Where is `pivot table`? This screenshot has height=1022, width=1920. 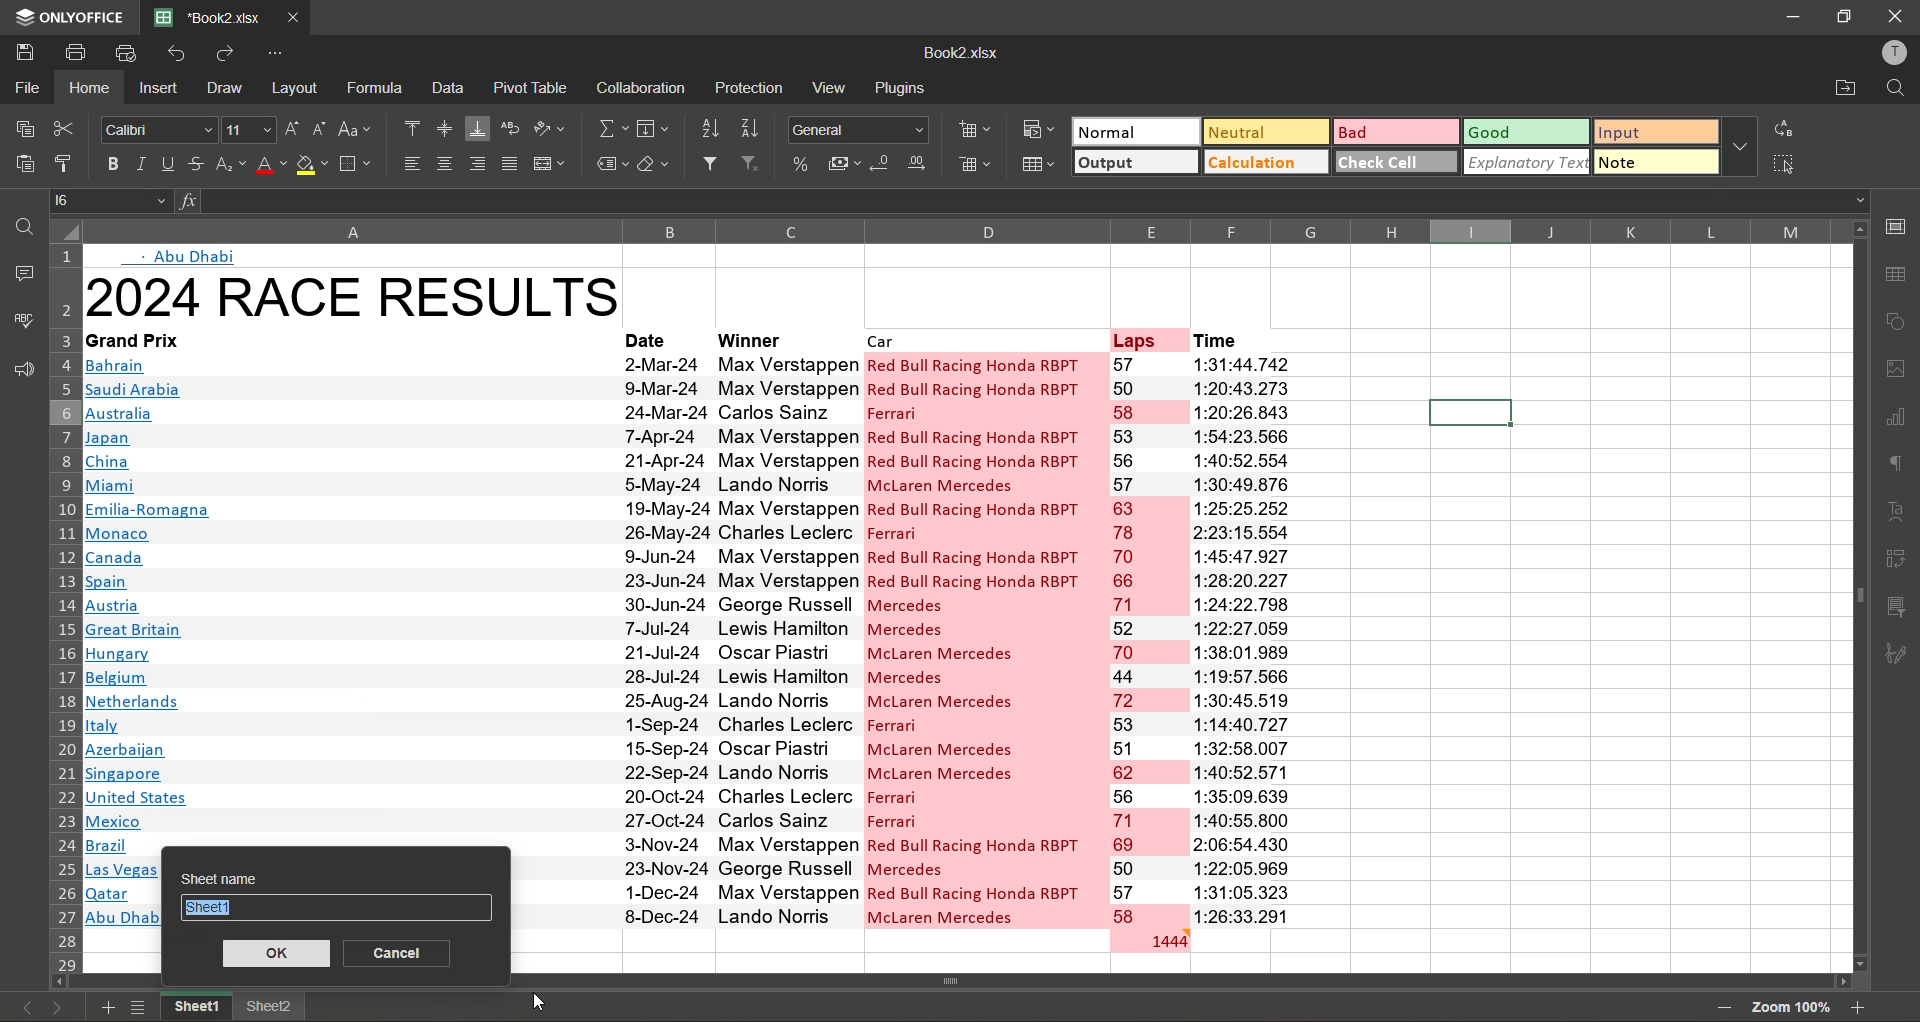
pivot table is located at coordinates (1898, 562).